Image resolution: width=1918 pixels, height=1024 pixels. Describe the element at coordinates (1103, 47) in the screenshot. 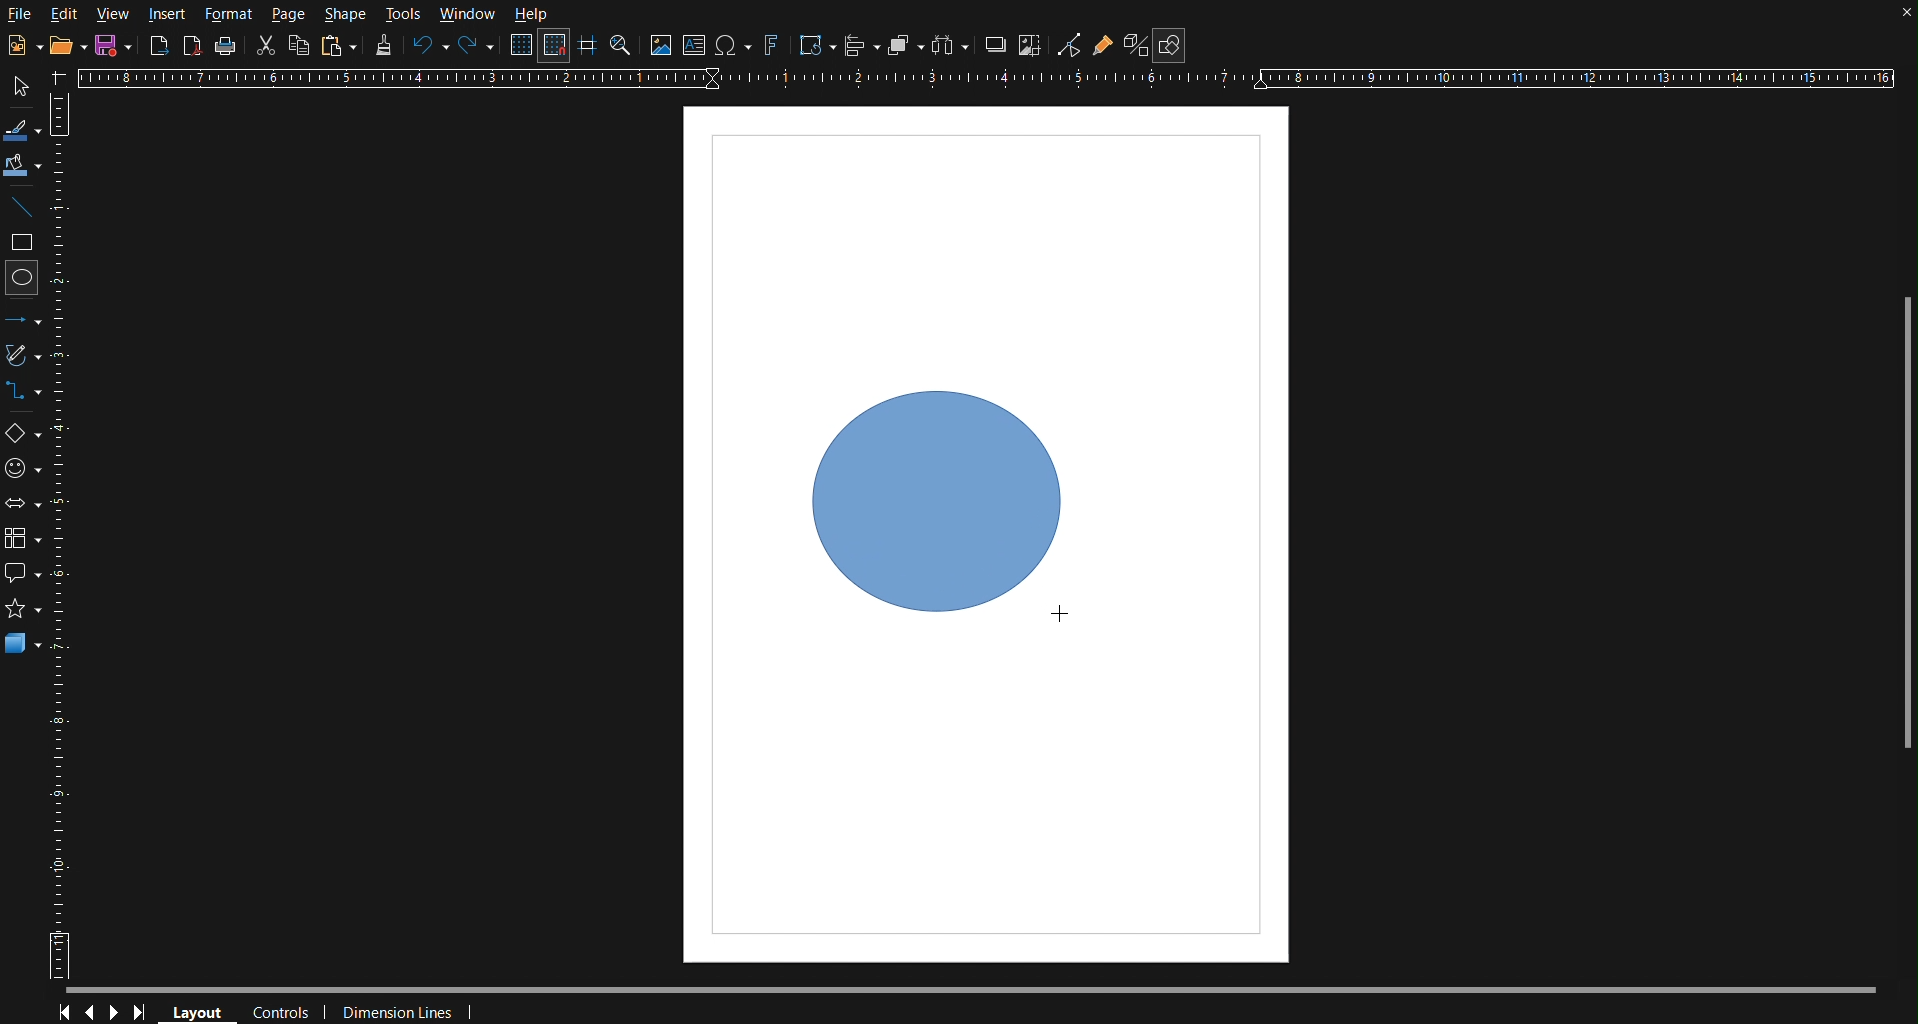

I see `Gluepoint Function` at that location.